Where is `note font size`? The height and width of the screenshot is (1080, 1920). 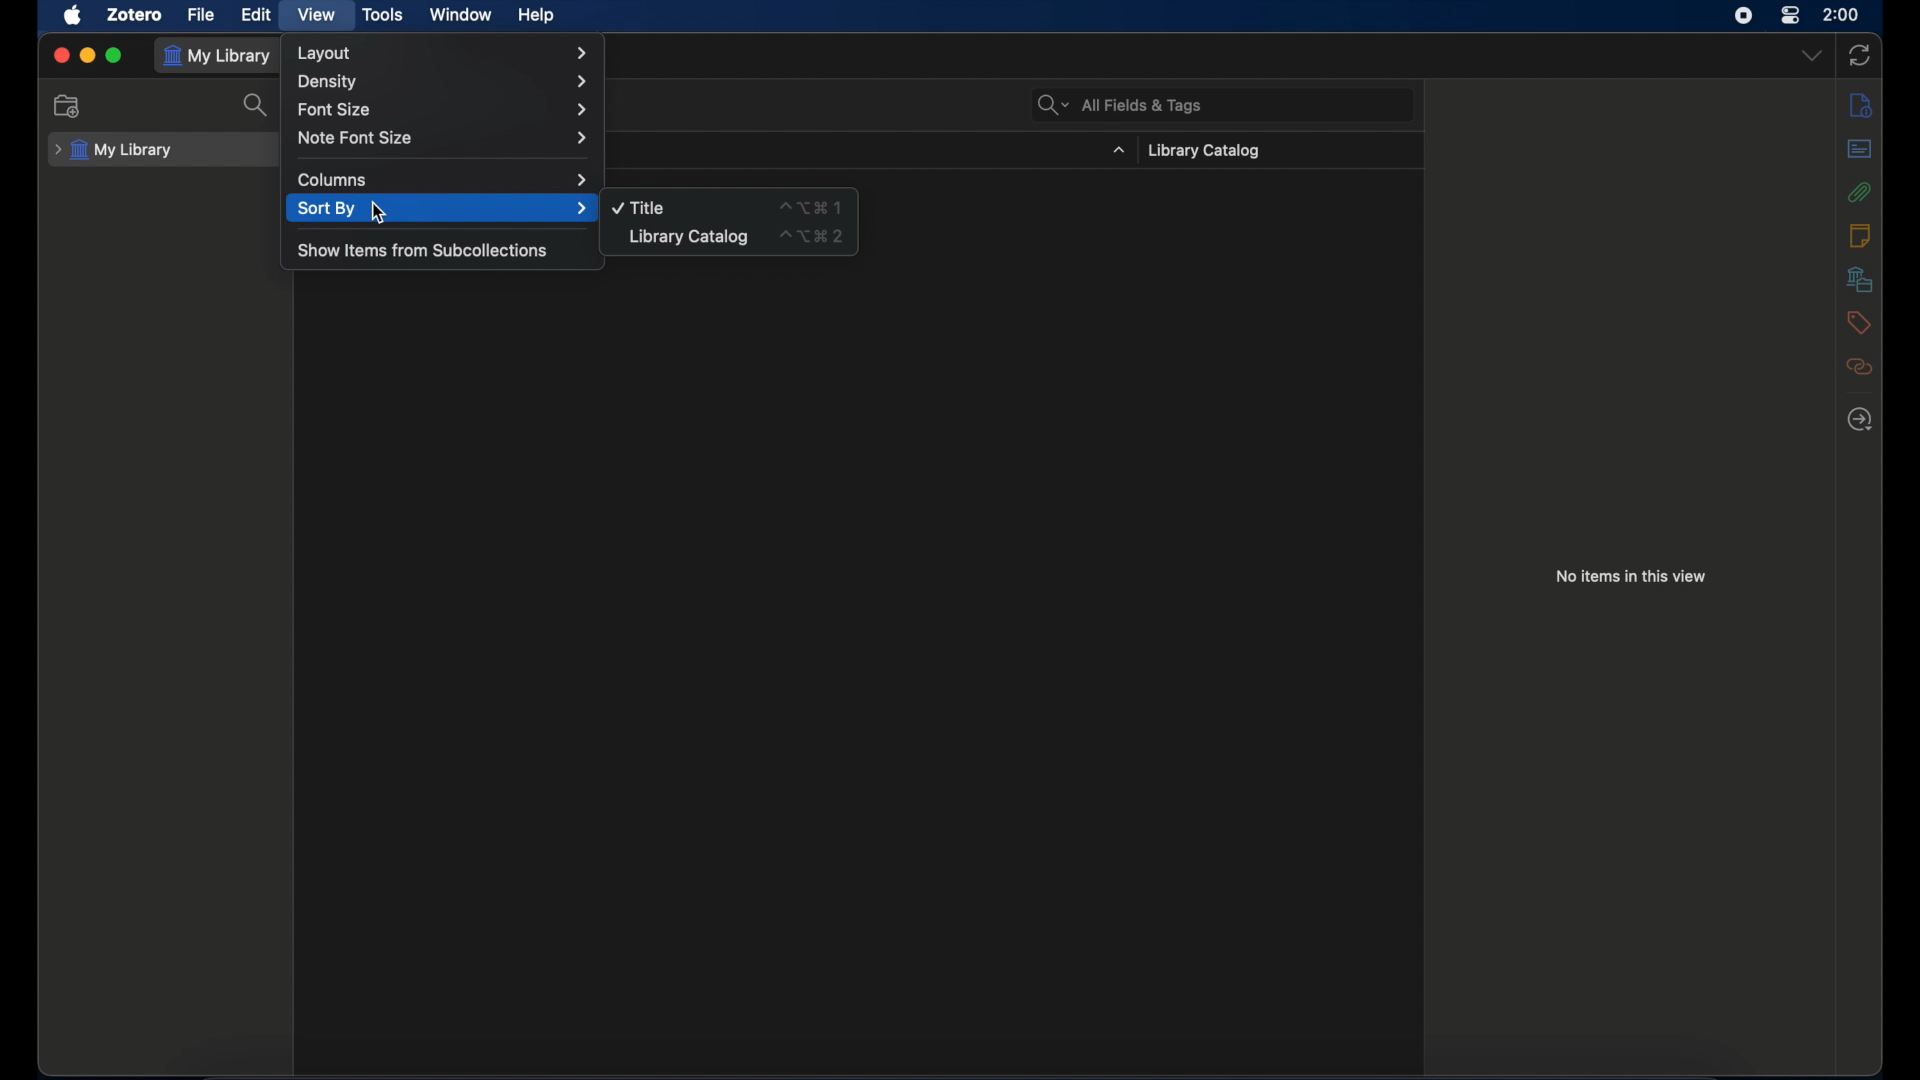 note font size is located at coordinates (446, 139).